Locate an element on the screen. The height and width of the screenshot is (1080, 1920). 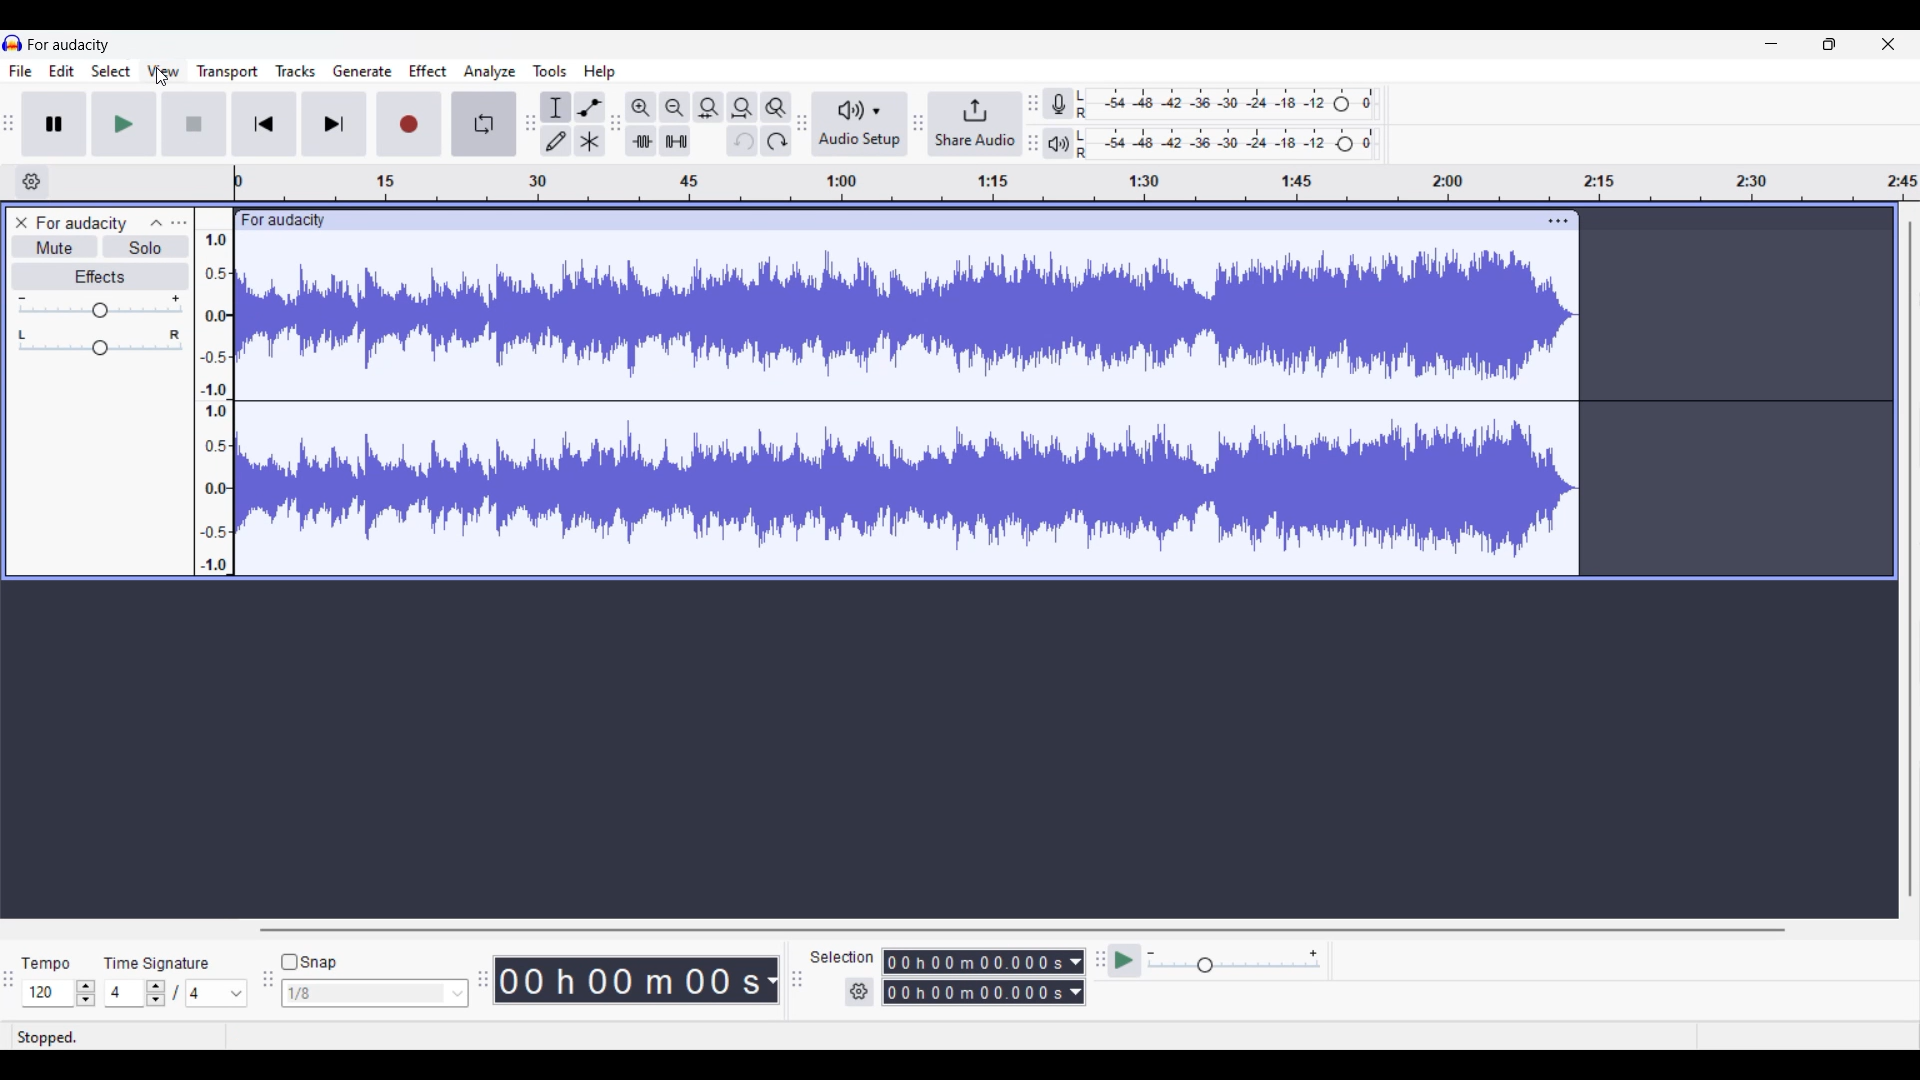
logo is located at coordinates (13, 42).